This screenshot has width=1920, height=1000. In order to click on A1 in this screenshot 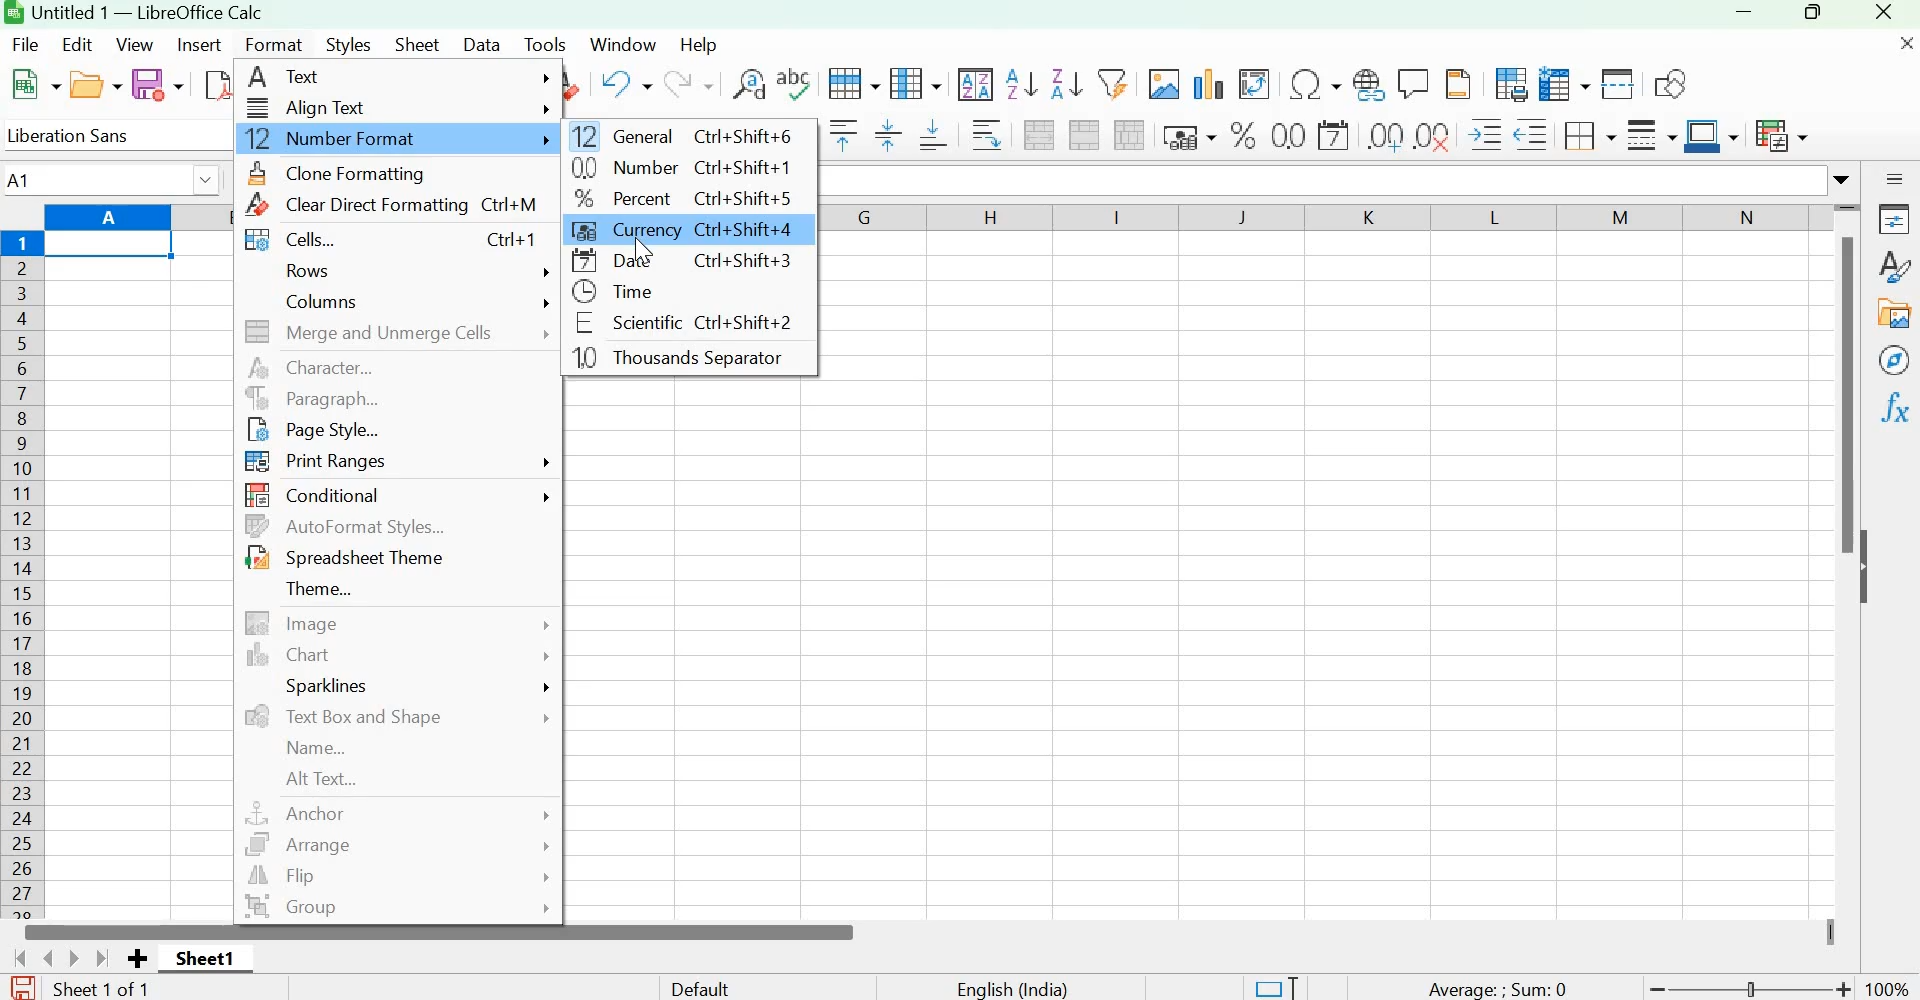, I will do `click(114, 177)`.